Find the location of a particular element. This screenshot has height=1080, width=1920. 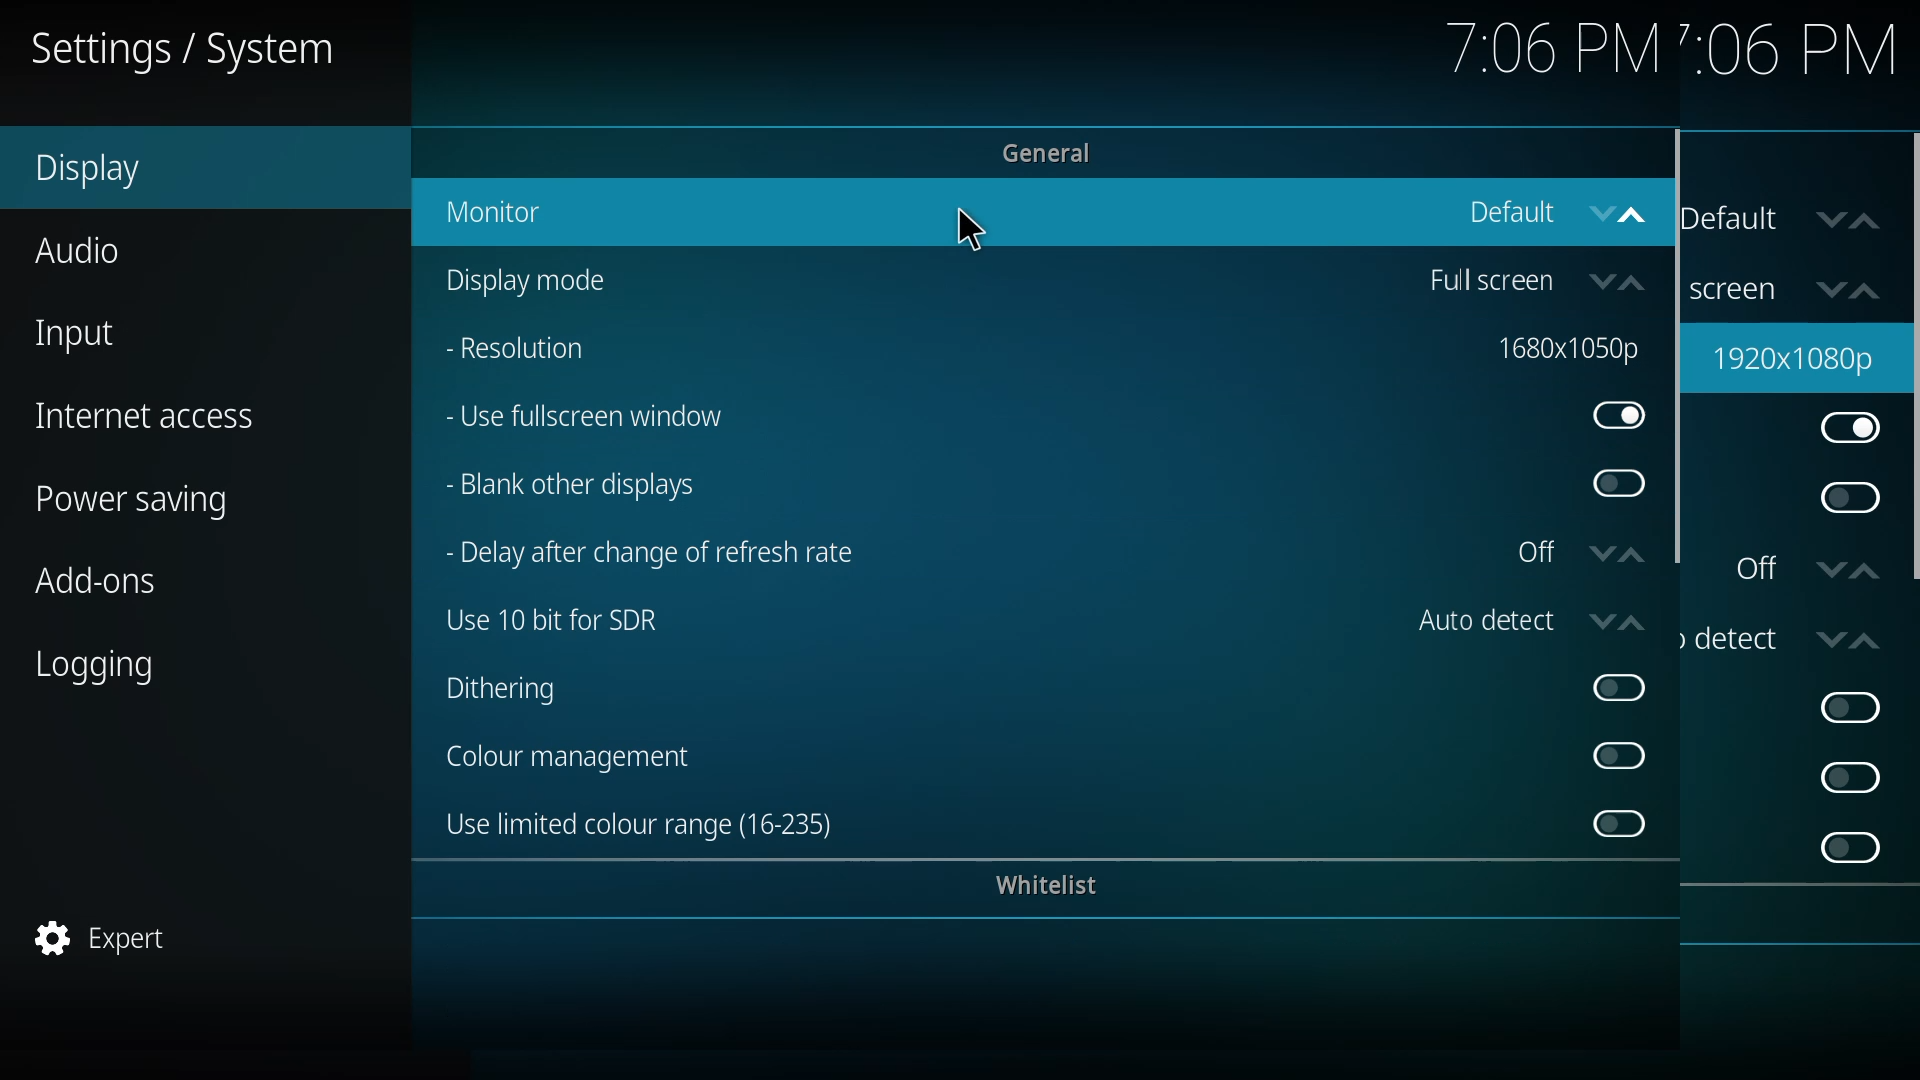

blank other displays is located at coordinates (595, 482).